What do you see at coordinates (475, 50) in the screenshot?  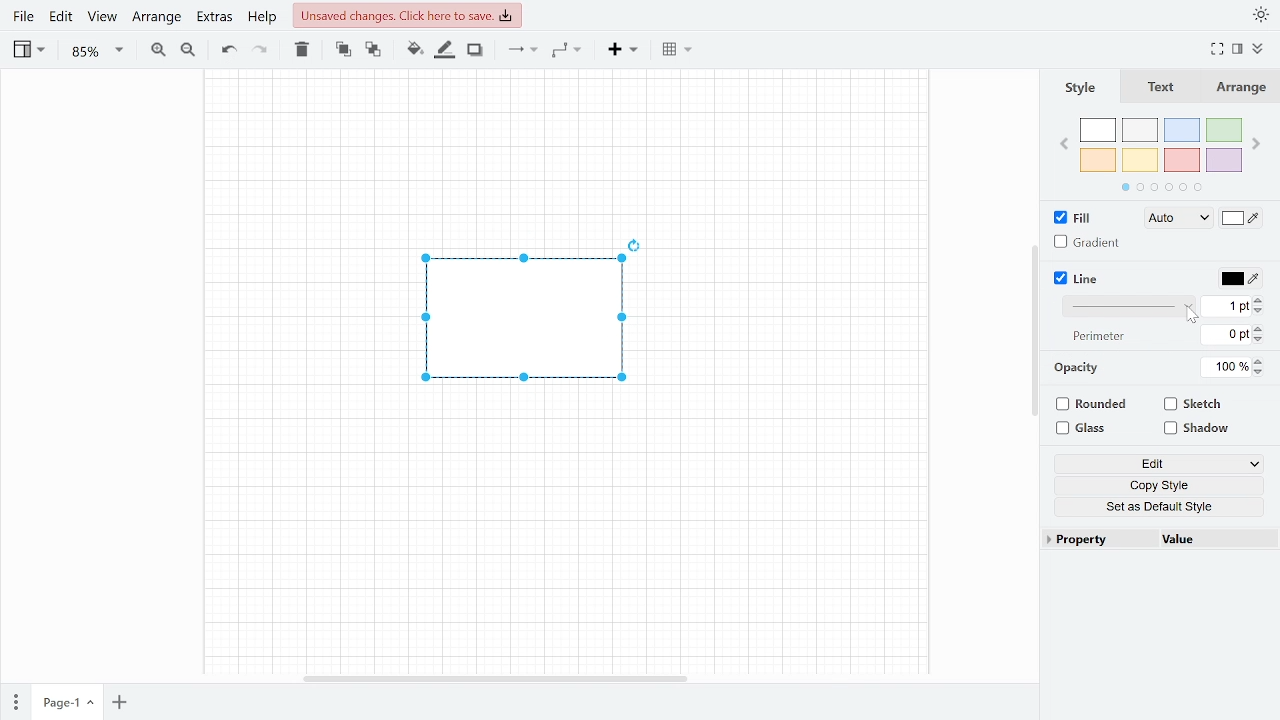 I see `Shadow` at bounding box center [475, 50].